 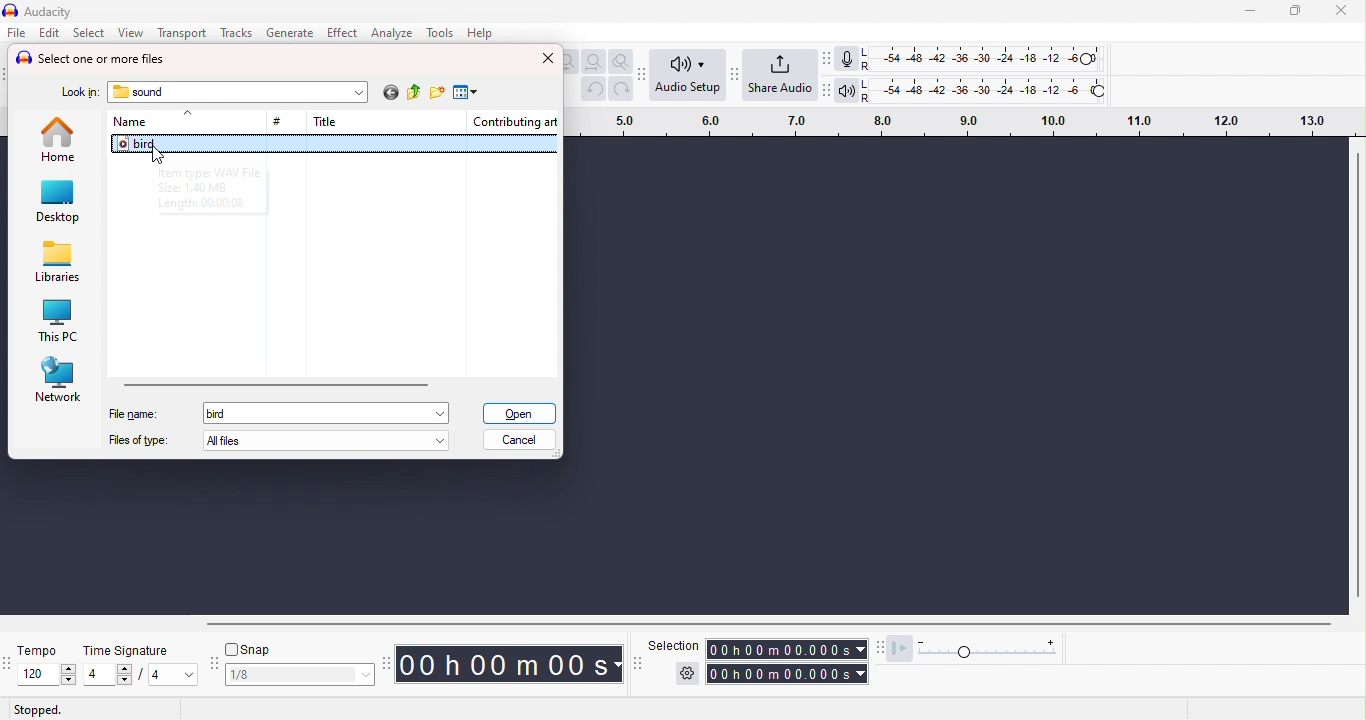 What do you see at coordinates (985, 89) in the screenshot?
I see `playback level` at bounding box center [985, 89].